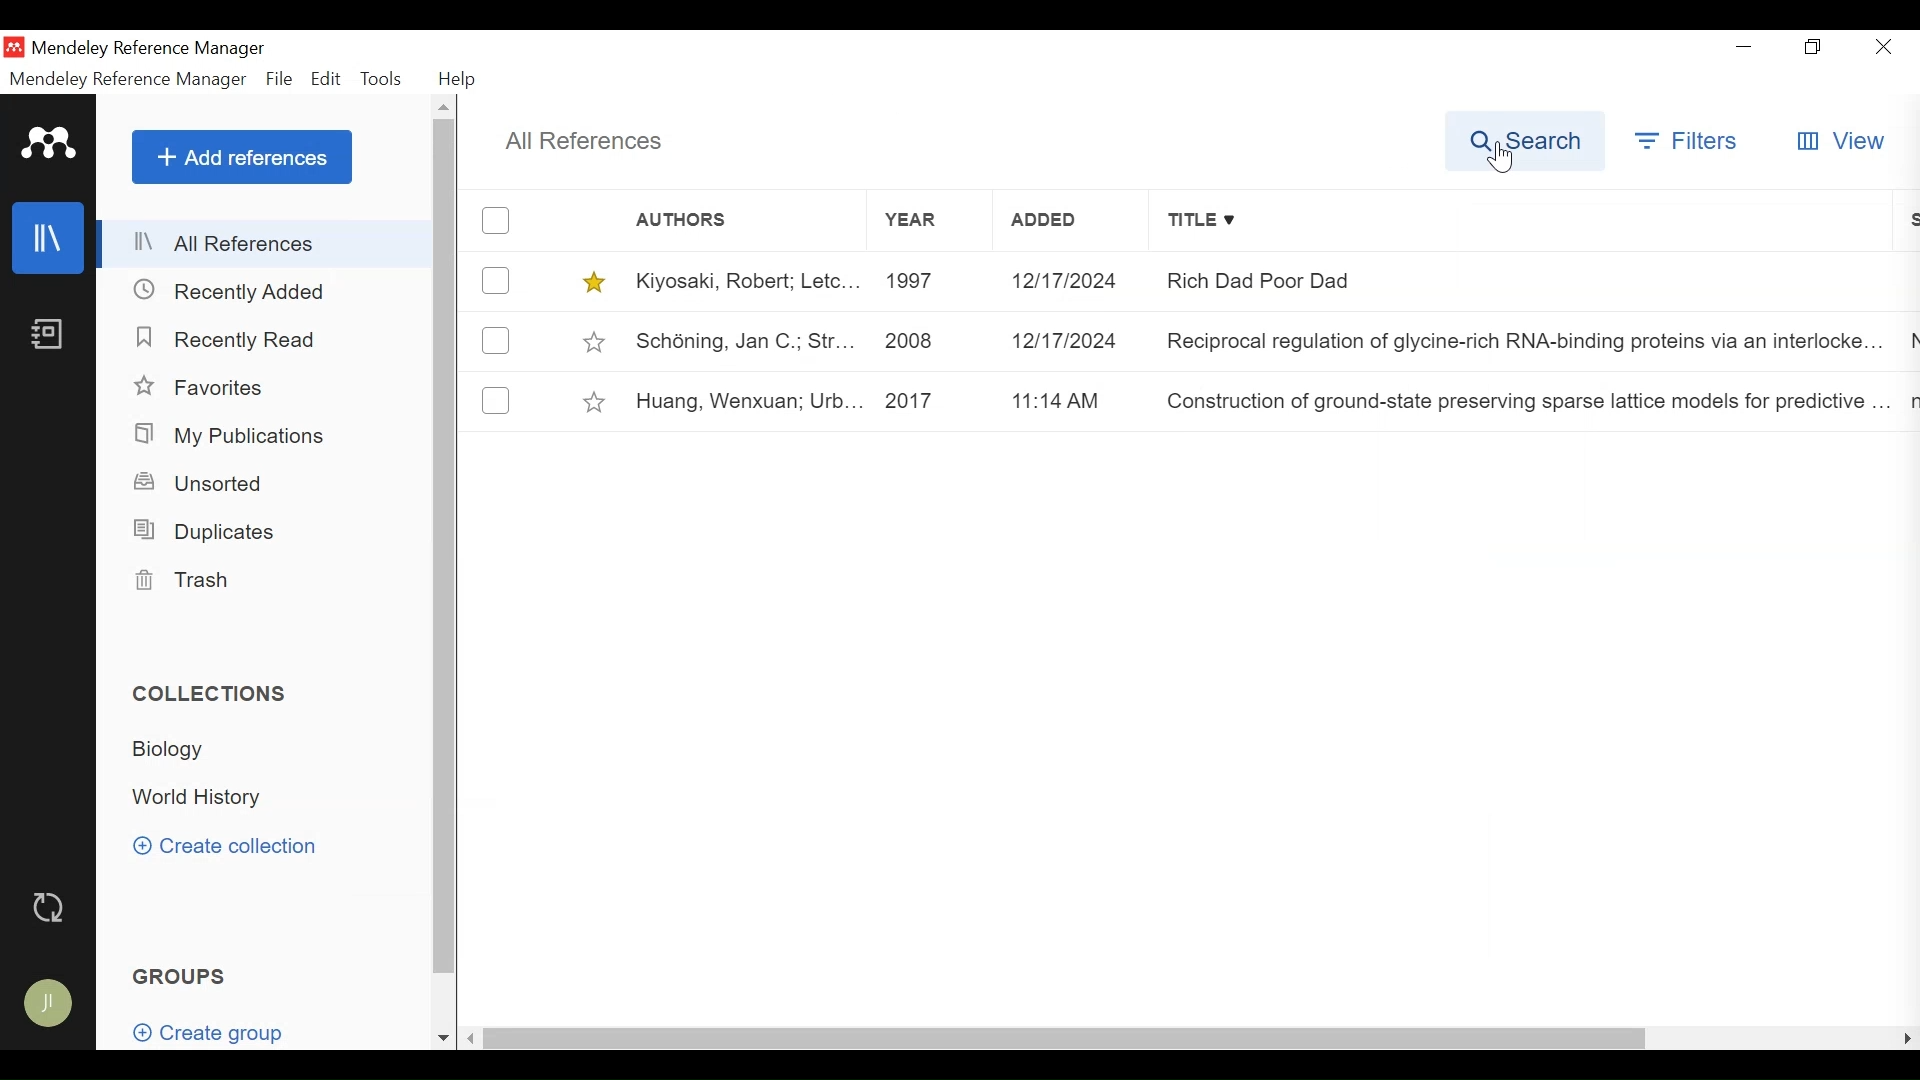 The width and height of the screenshot is (1920, 1080). Describe the element at coordinates (50, 238) in the screenshot. I see `Library` at that location.